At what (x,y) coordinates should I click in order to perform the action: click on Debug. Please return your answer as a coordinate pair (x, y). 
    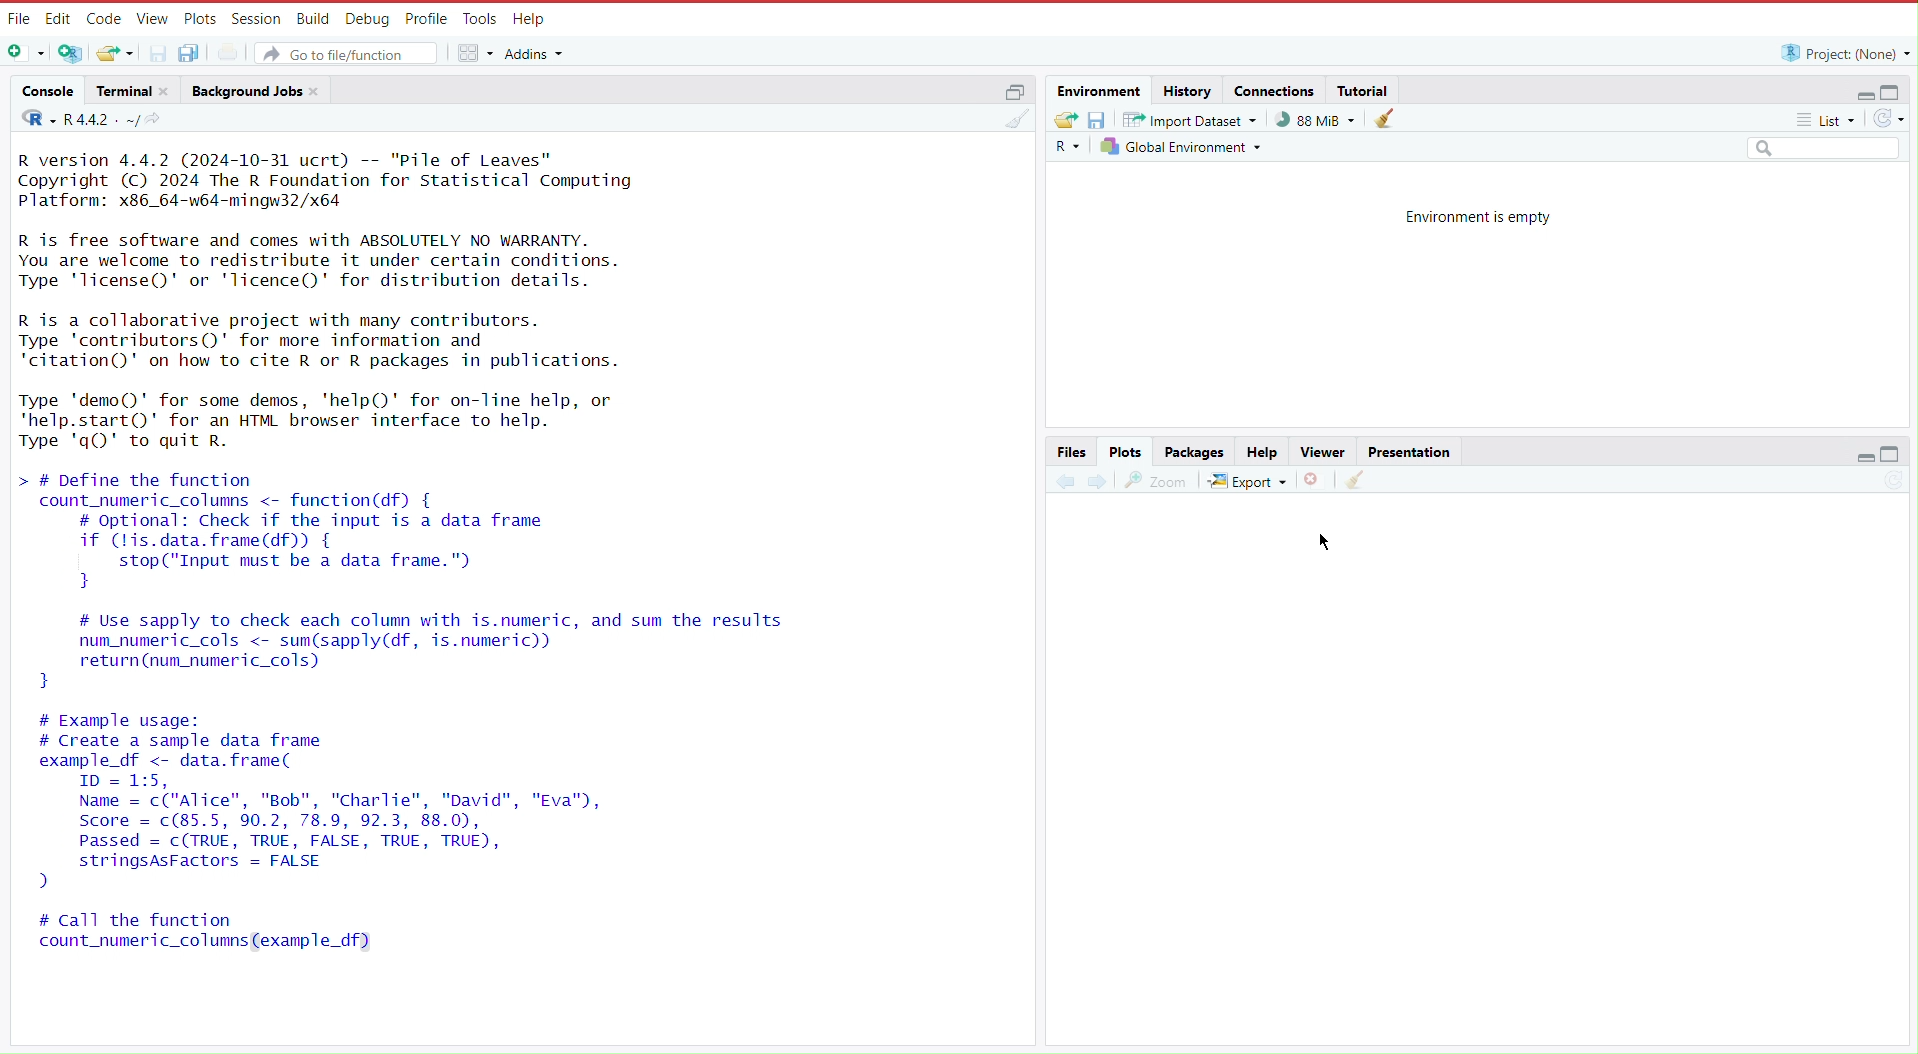
    Looking at the image, I should click on (365, 18).